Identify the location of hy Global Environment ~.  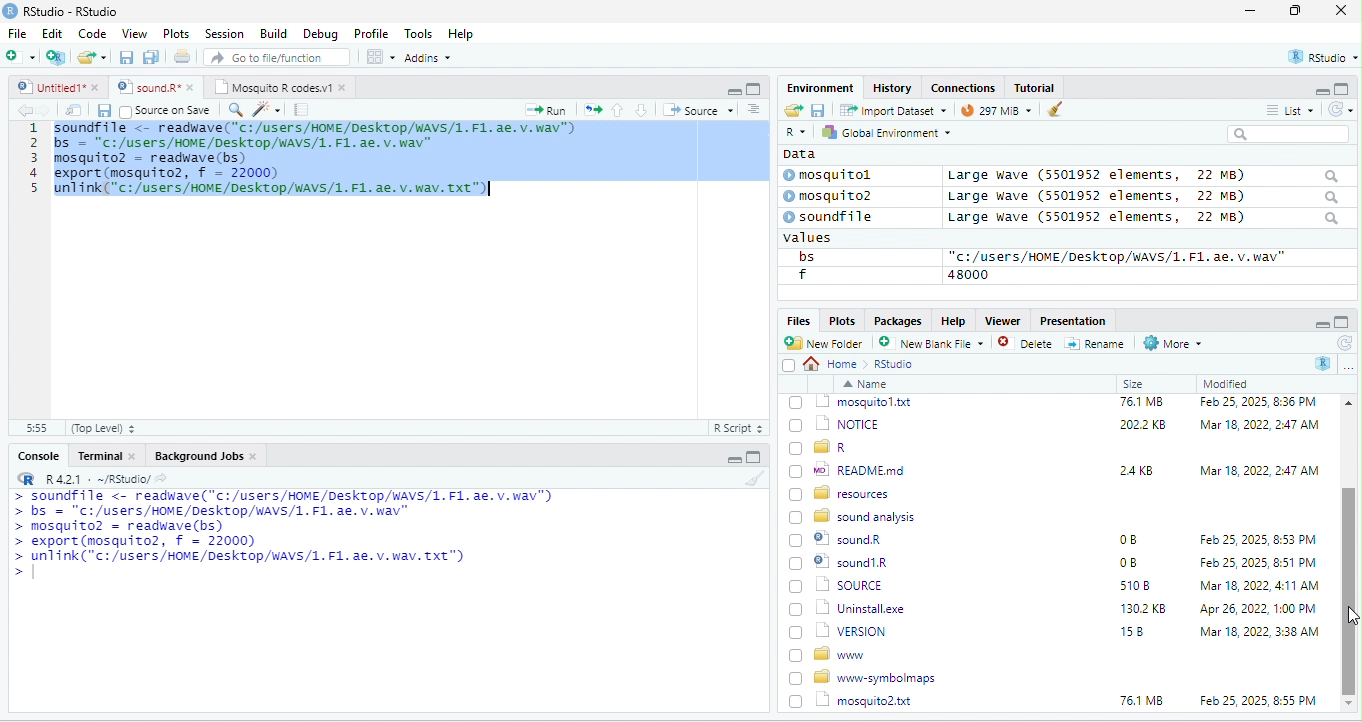
(881, 132).